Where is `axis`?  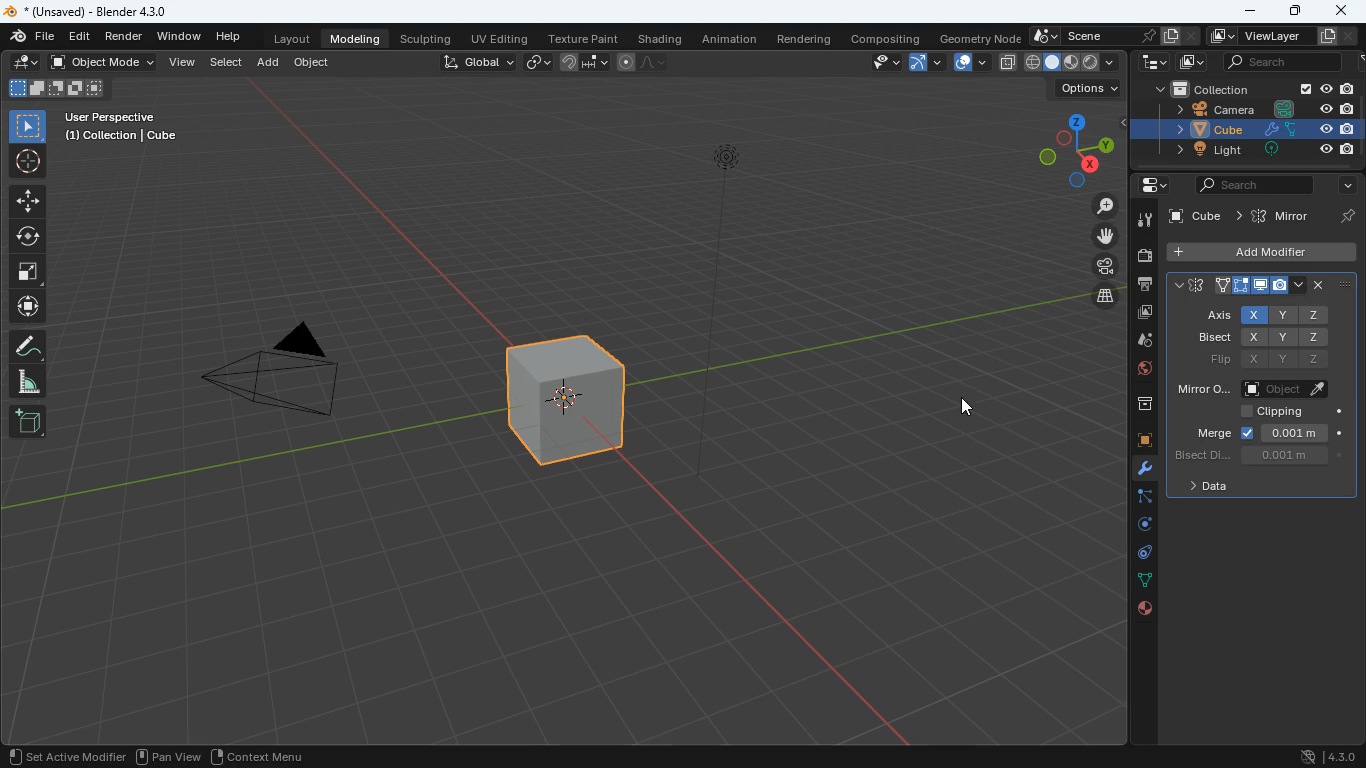
axis is located at coordinates (1265, 315).